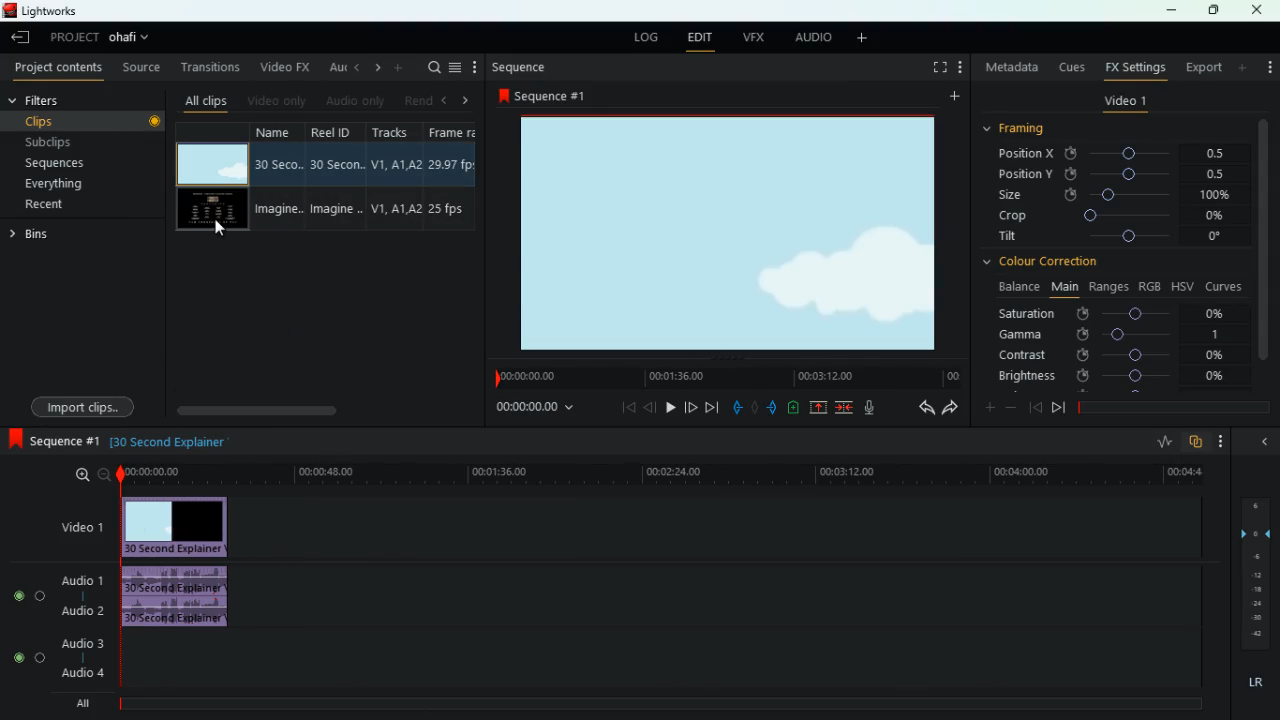 This screenshot has width=1280, height=720. What do you see at coordinates (660, 474) in the screenshot?
I see `time` at bounding box center [660, 474].